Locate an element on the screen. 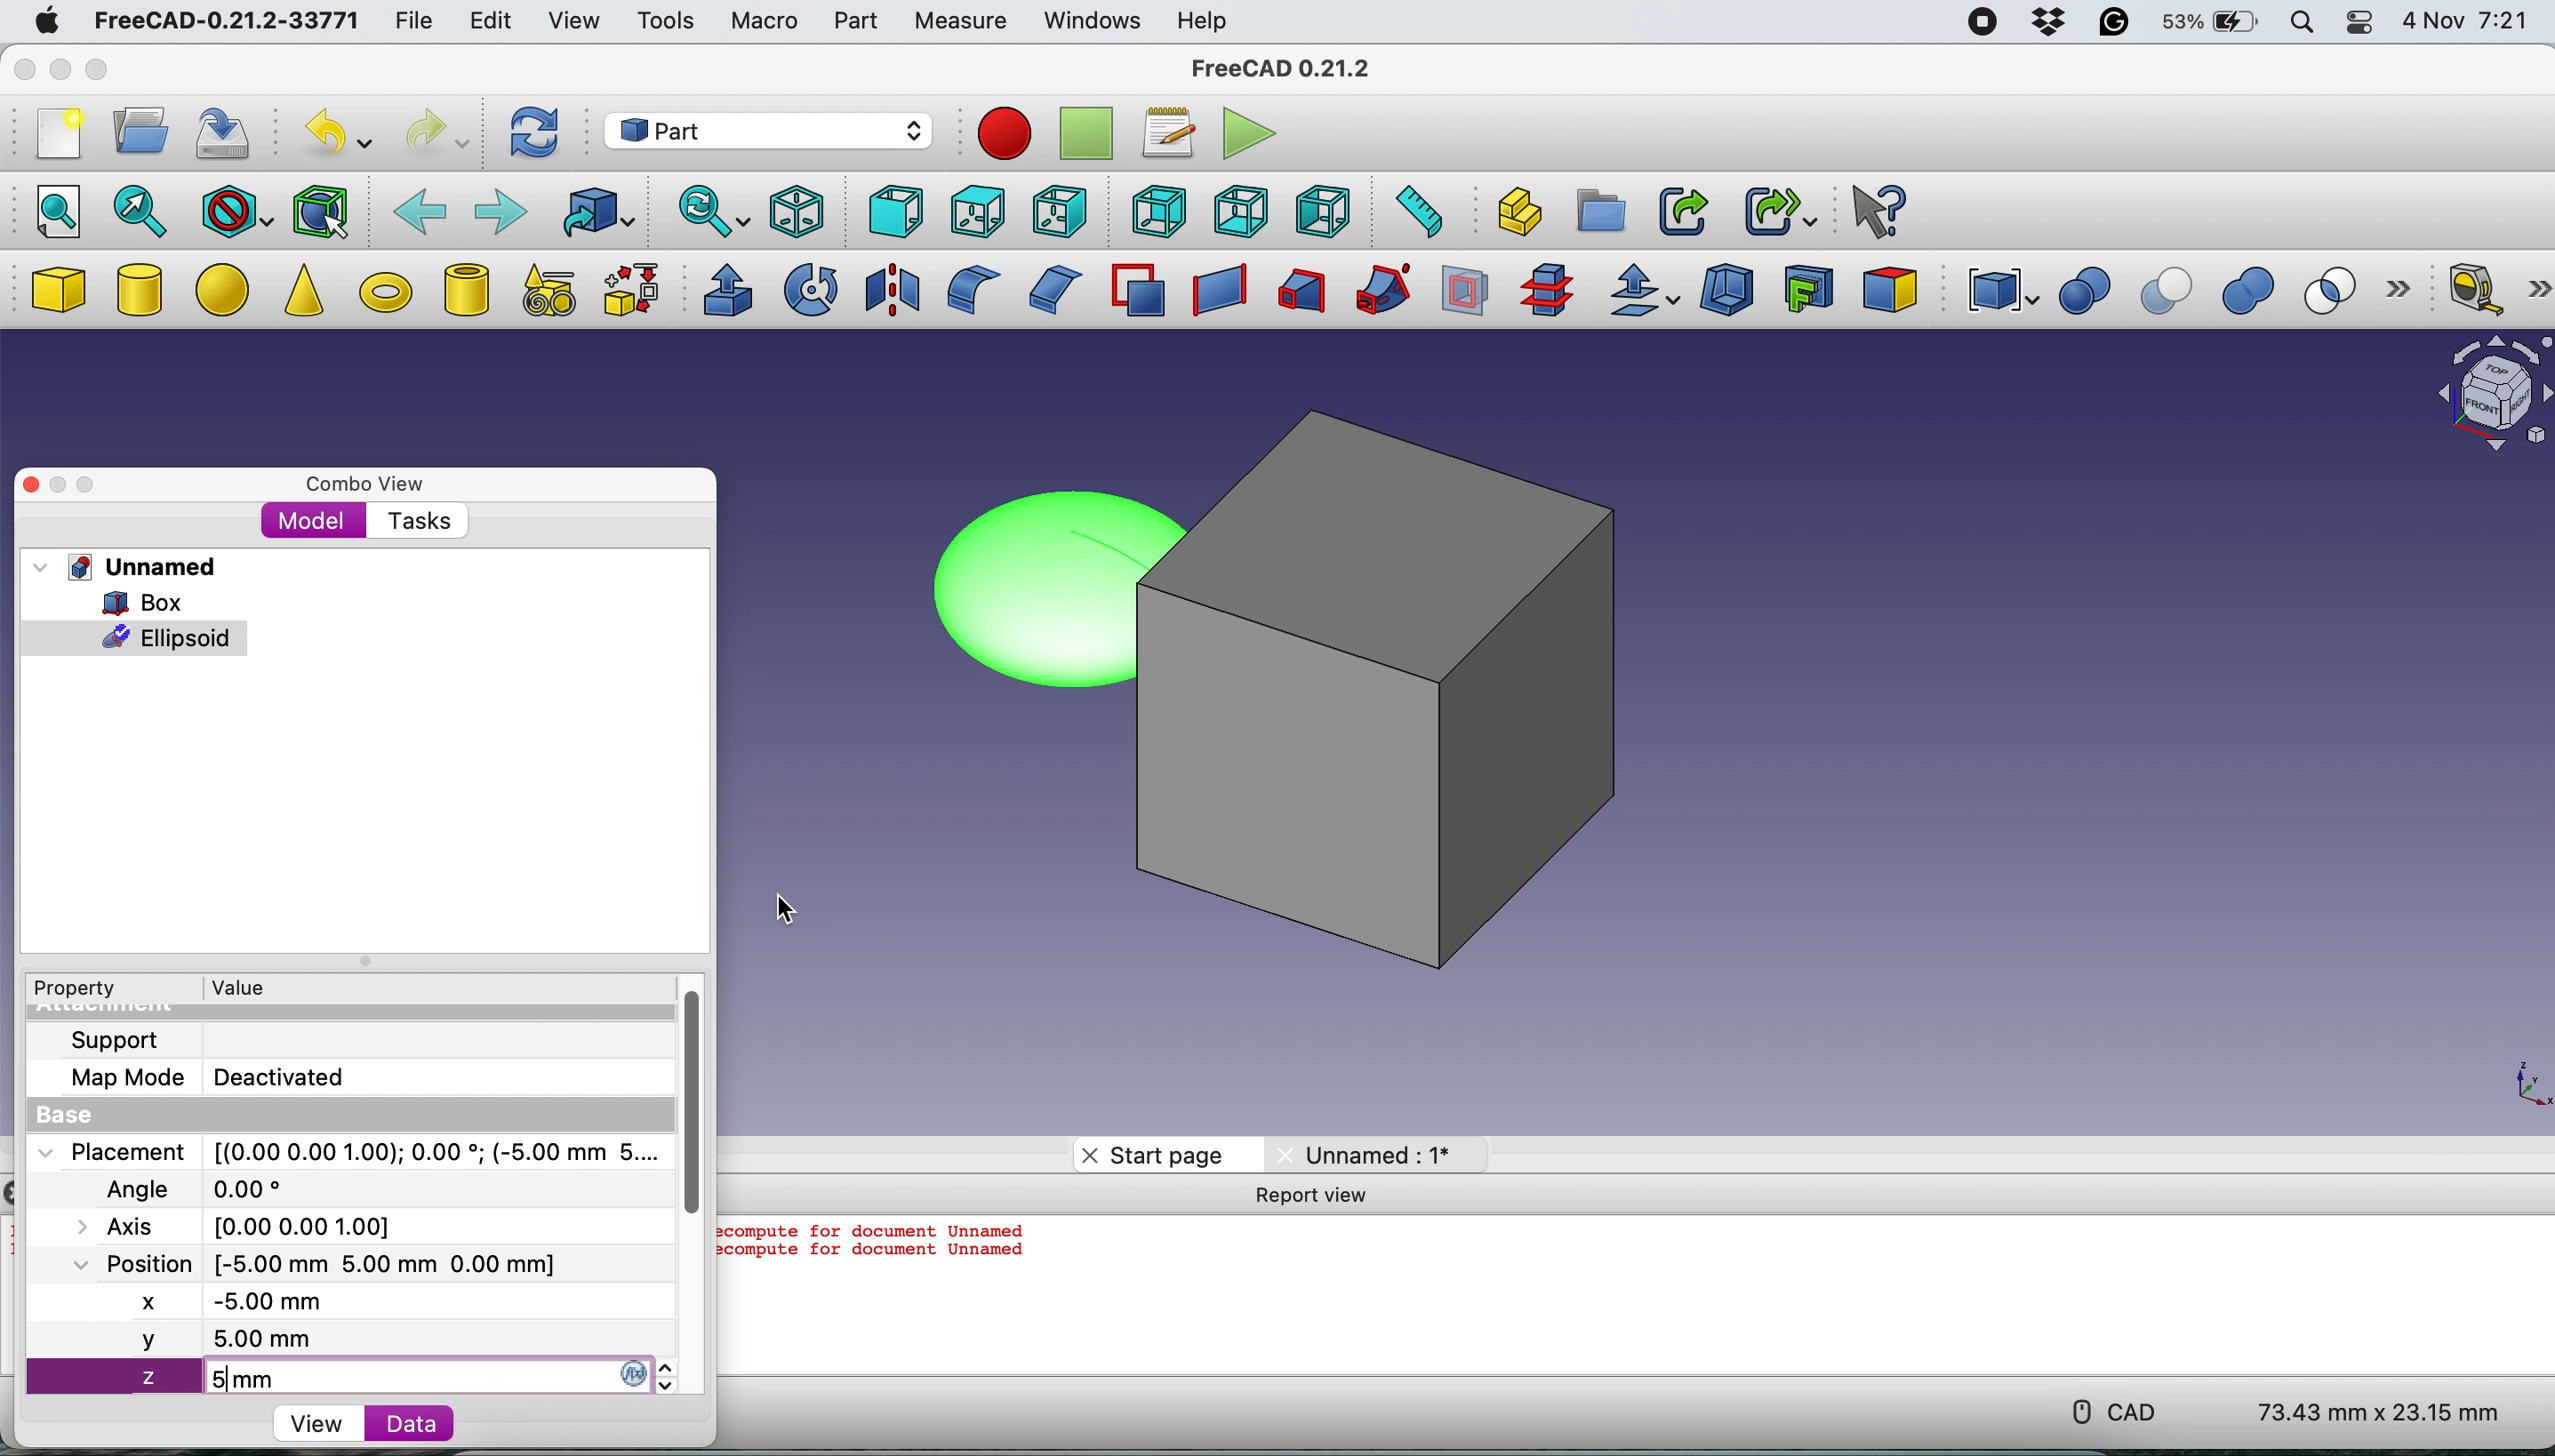 The height and width of the screenshot is (1456, 2555). more options is located at coordinates (2406, 291).